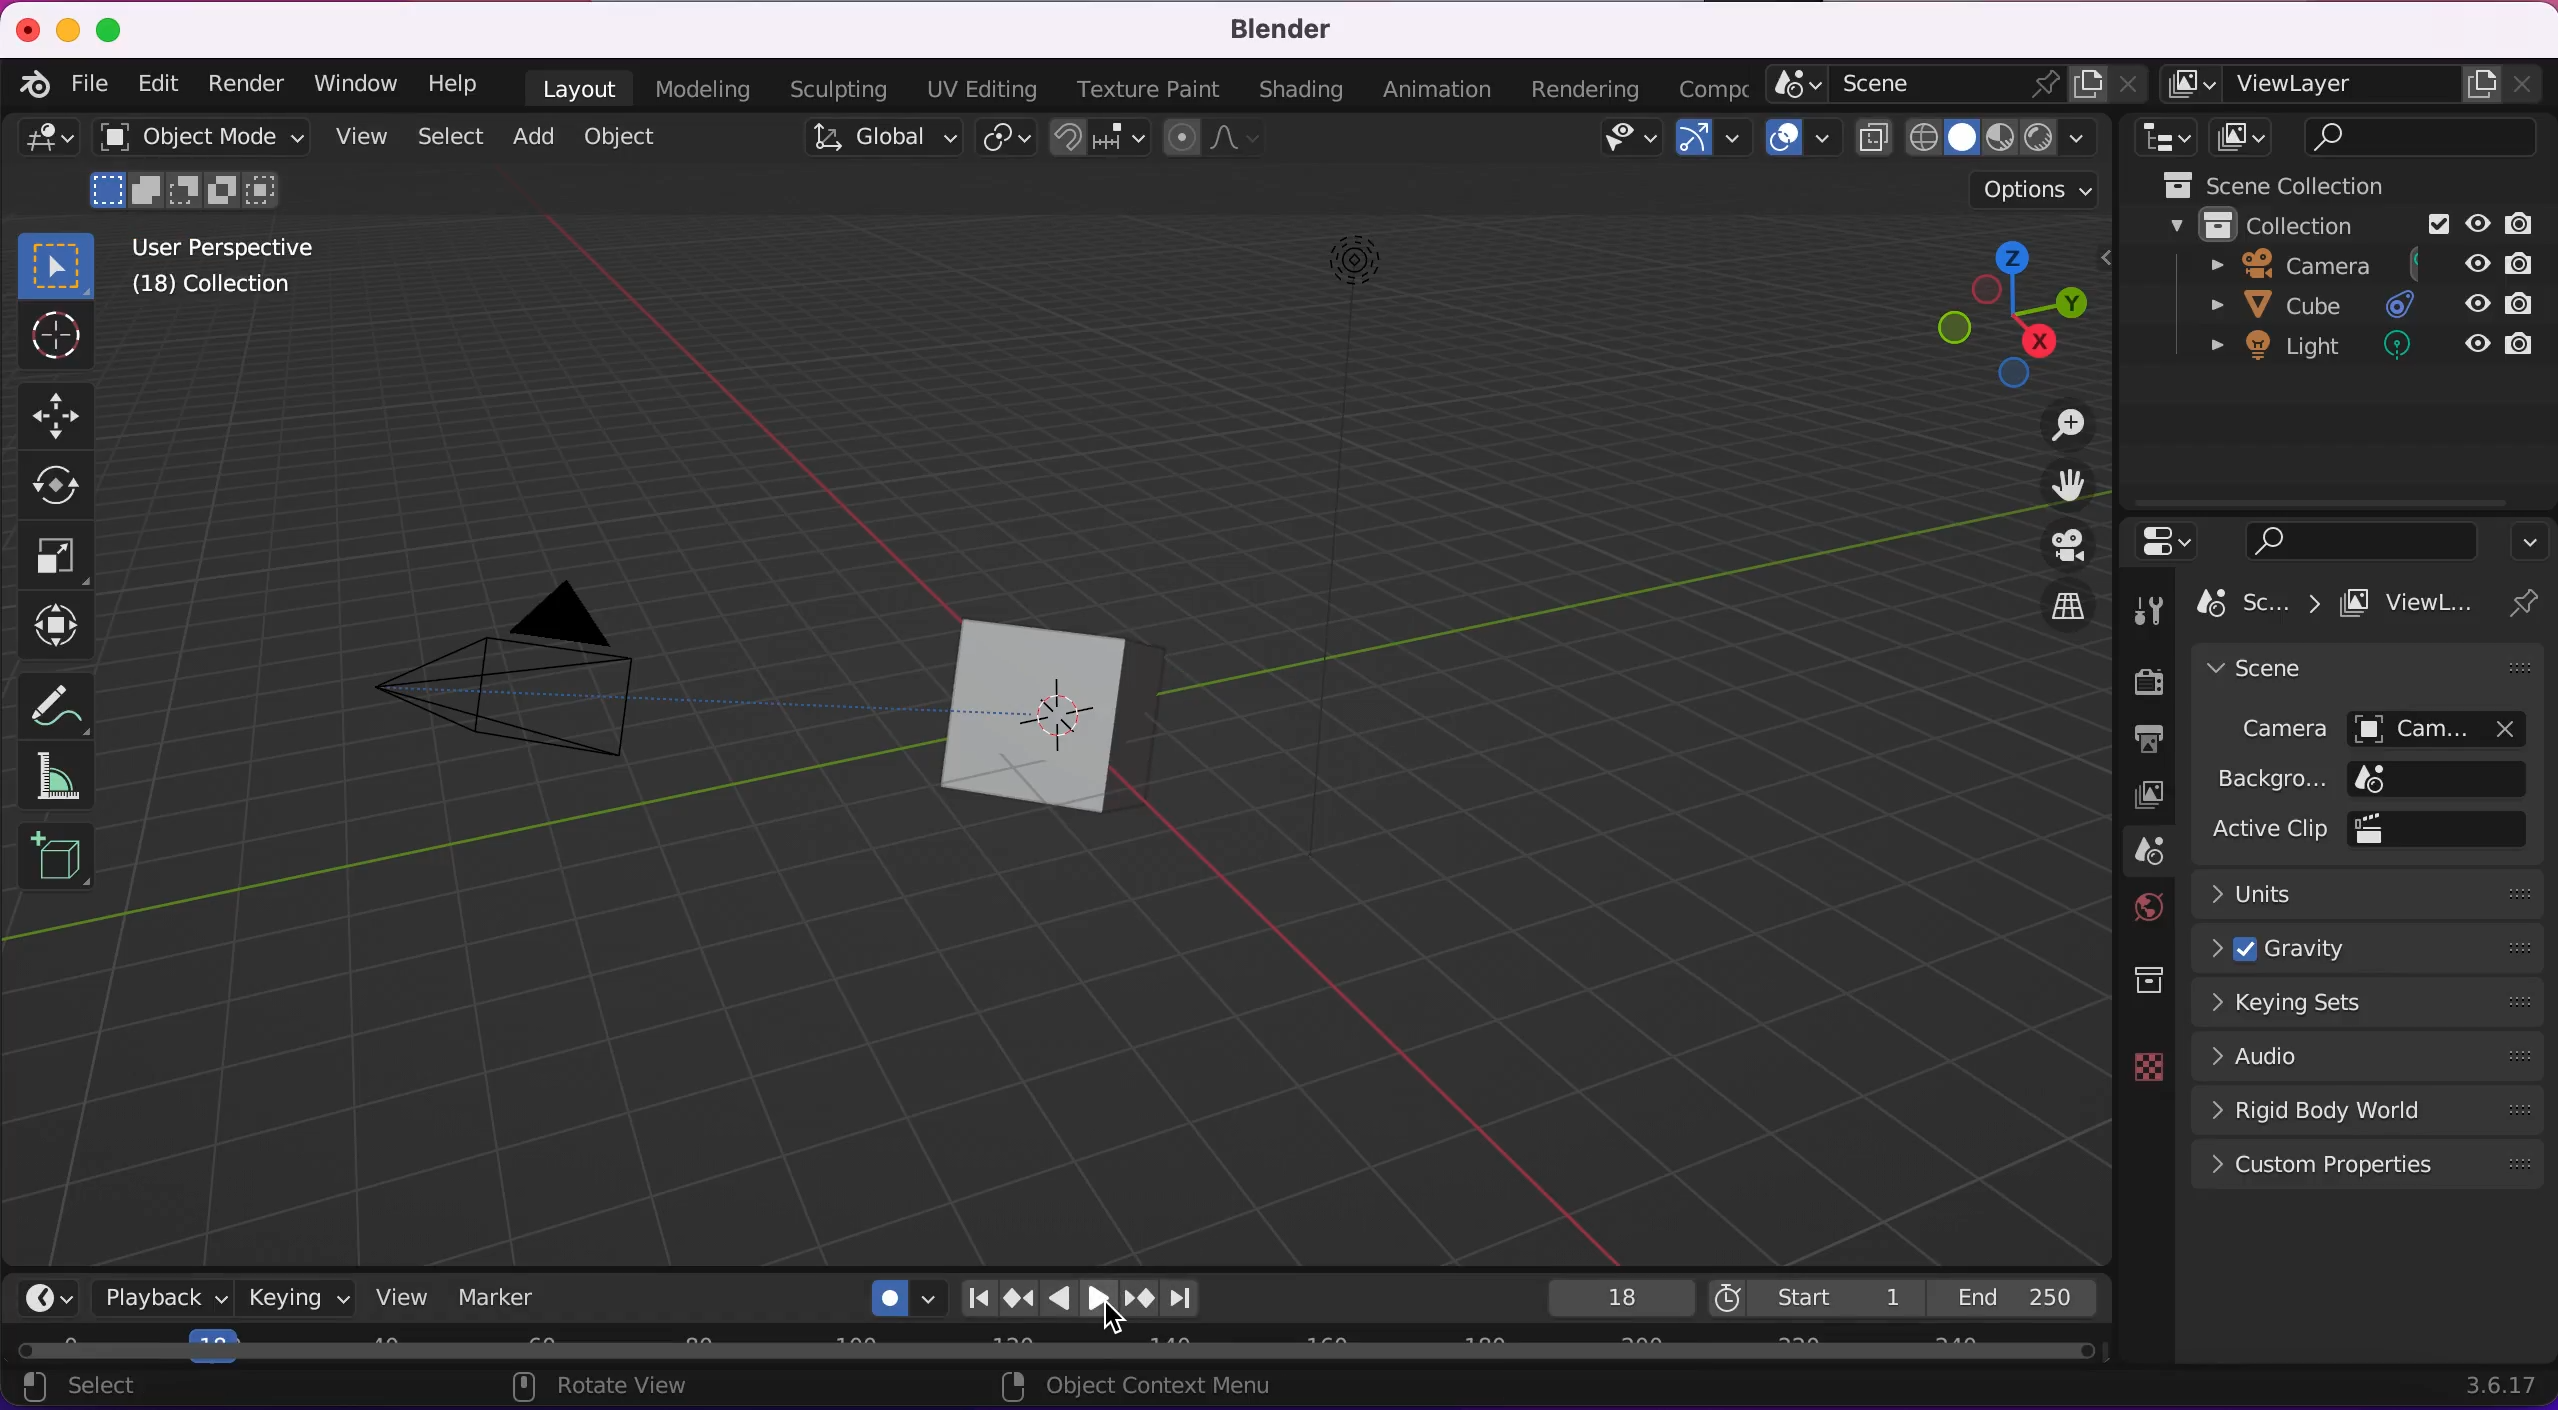 This screenshot has height=1410, width=2558. Describe the element at coordinates (286, 1299) in the screenshot. I see `keying` at that location.